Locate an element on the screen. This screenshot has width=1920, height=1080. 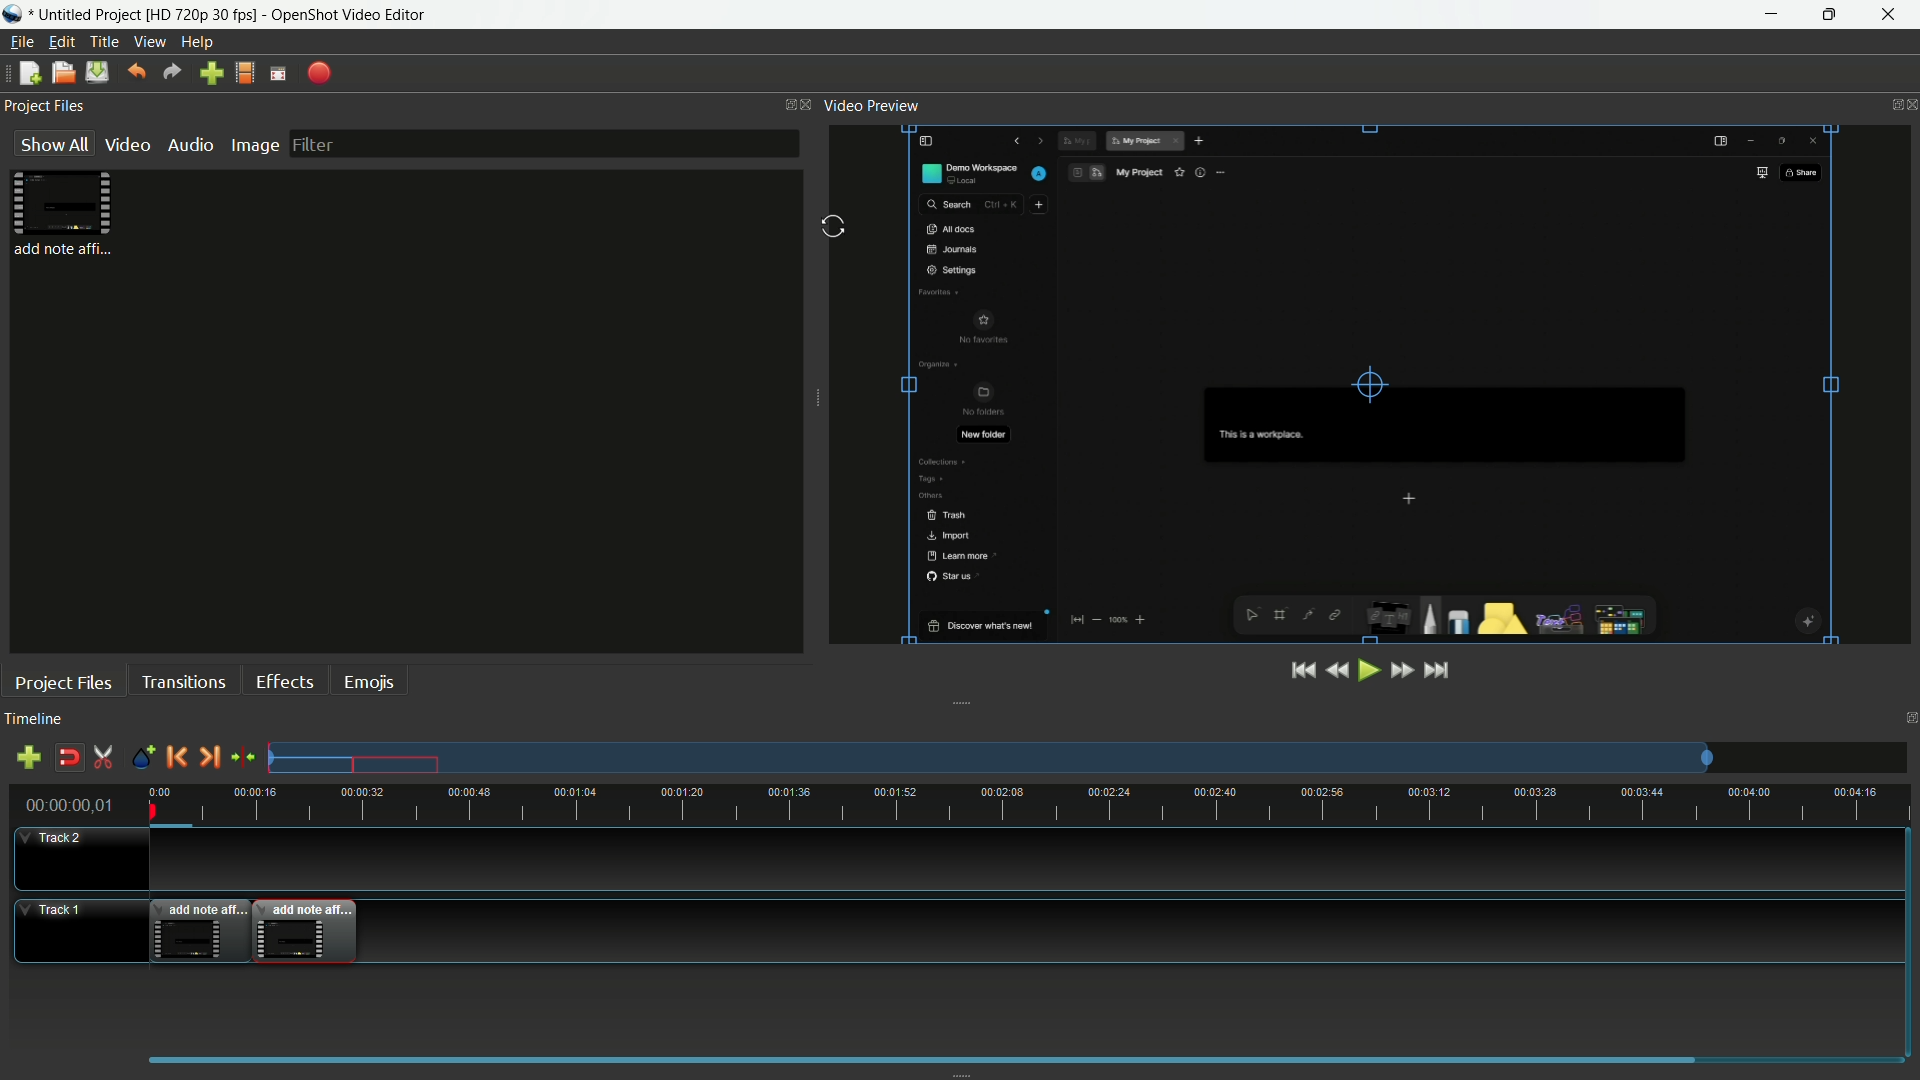
video in track-1 is located at coordinates (201, 929).